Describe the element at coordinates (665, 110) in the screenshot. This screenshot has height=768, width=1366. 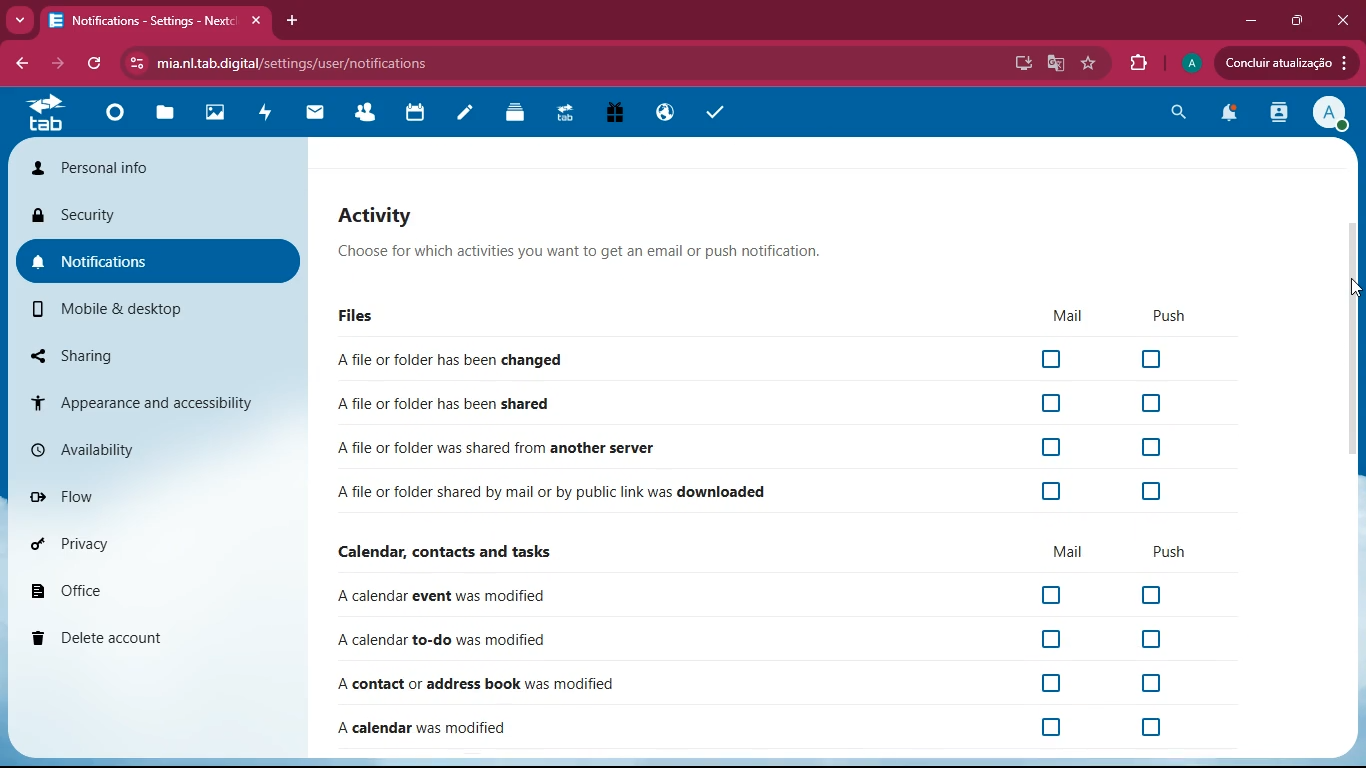
I see `public` at that location.